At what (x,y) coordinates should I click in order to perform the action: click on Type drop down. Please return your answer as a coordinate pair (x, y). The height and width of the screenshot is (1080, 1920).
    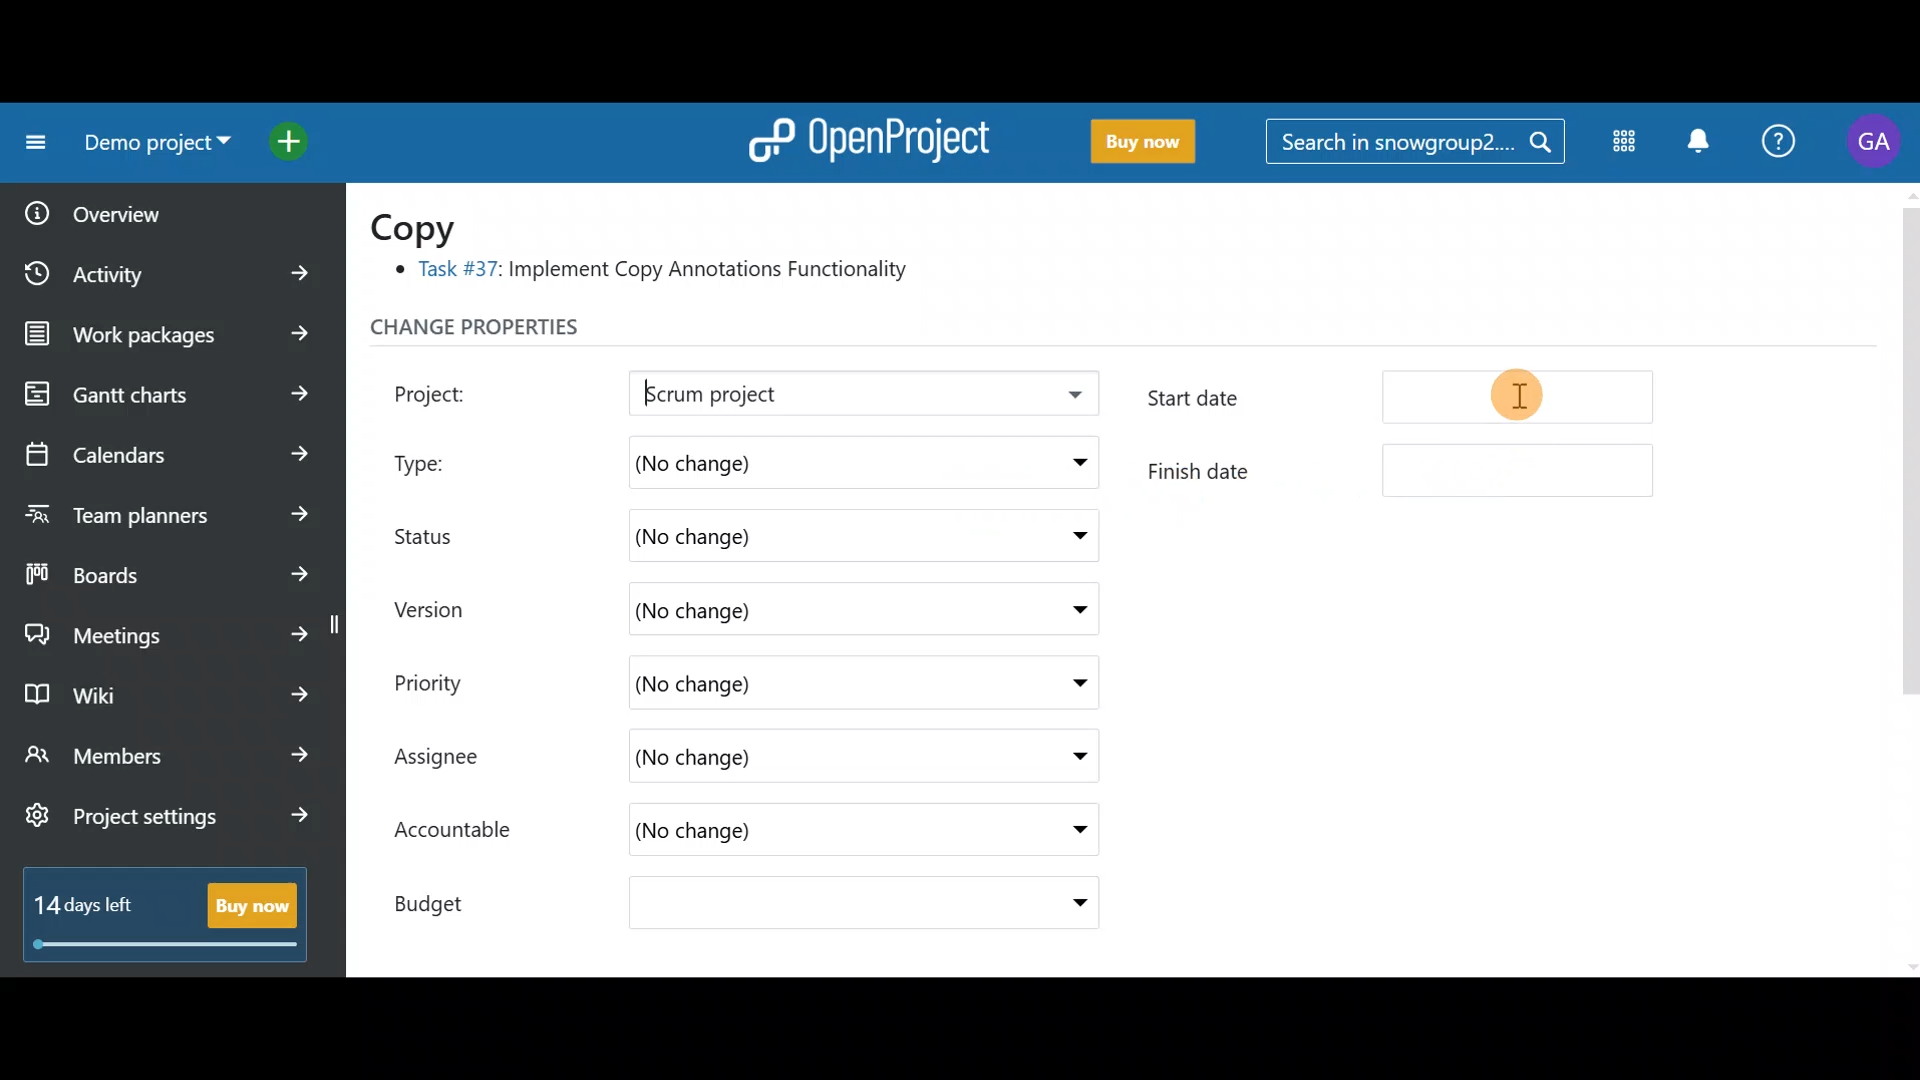
    Looking at the image, I should click on (1074, 467).